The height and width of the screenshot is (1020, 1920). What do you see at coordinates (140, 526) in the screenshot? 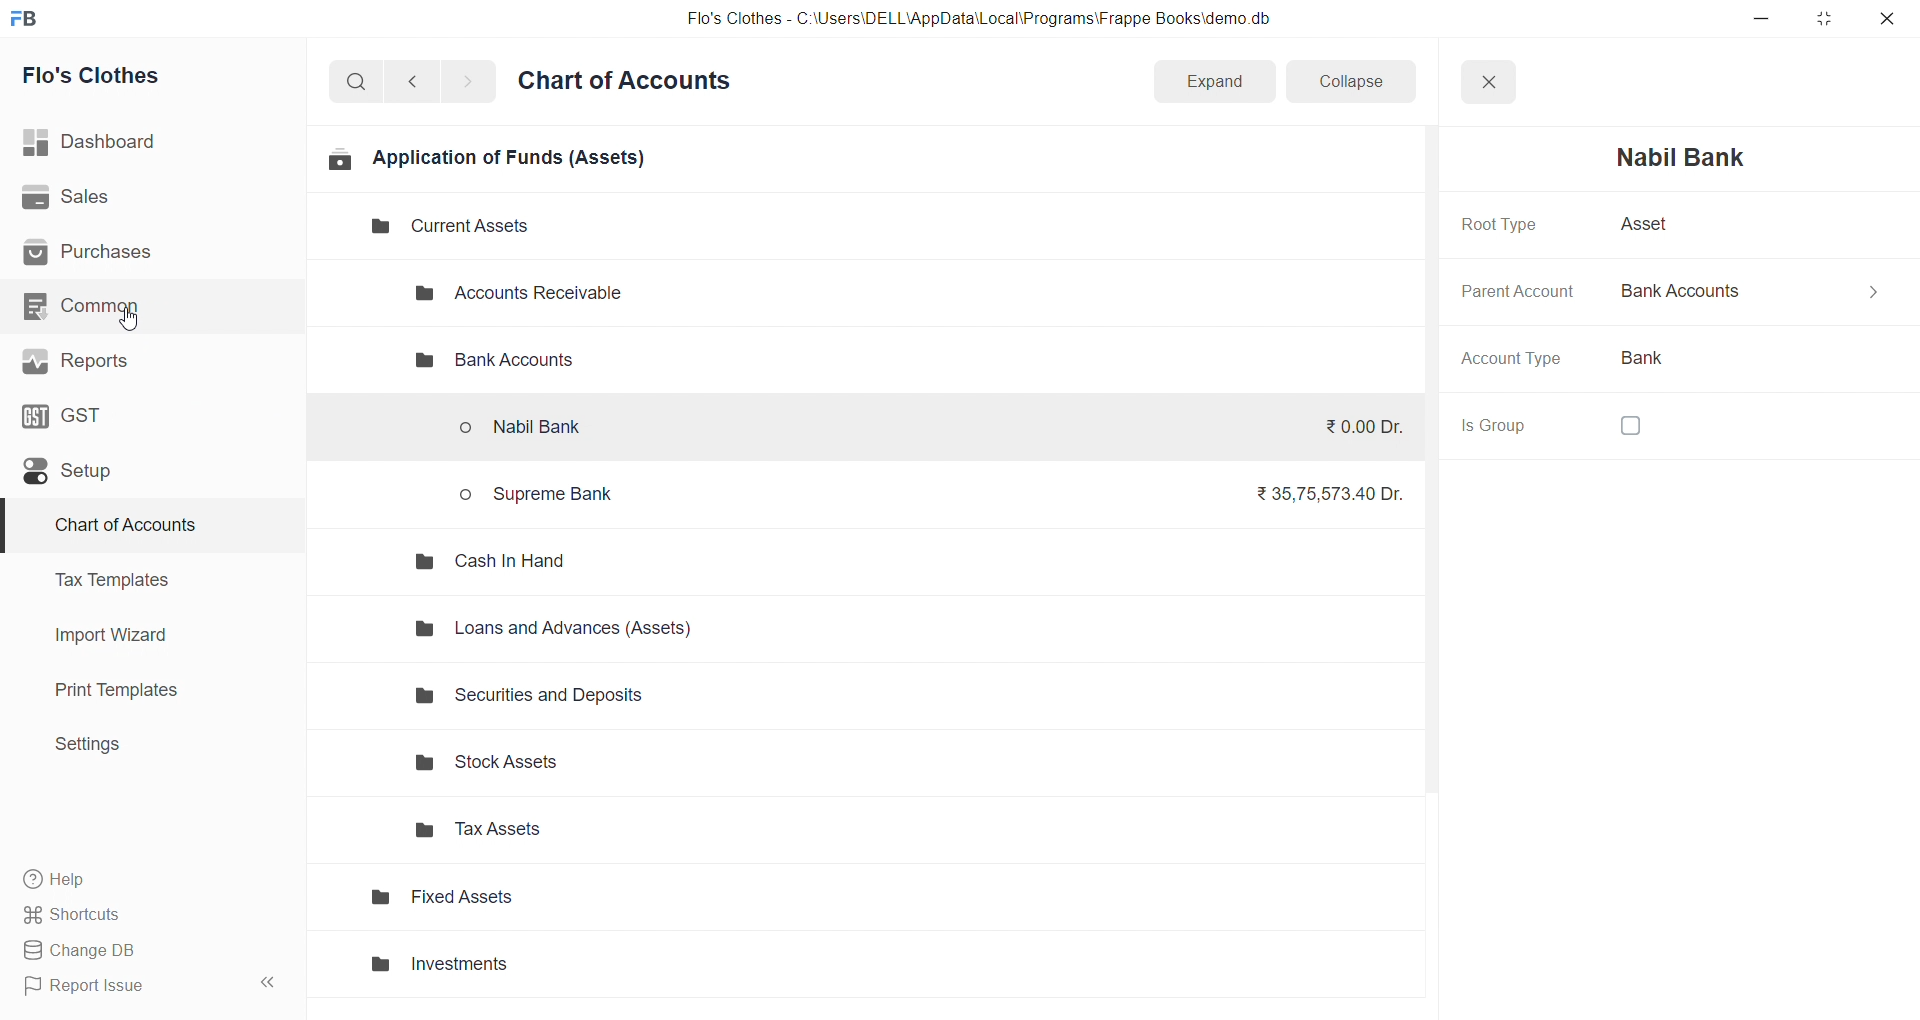
I see `Chart of Accounts` at bounding box center [140, 526].